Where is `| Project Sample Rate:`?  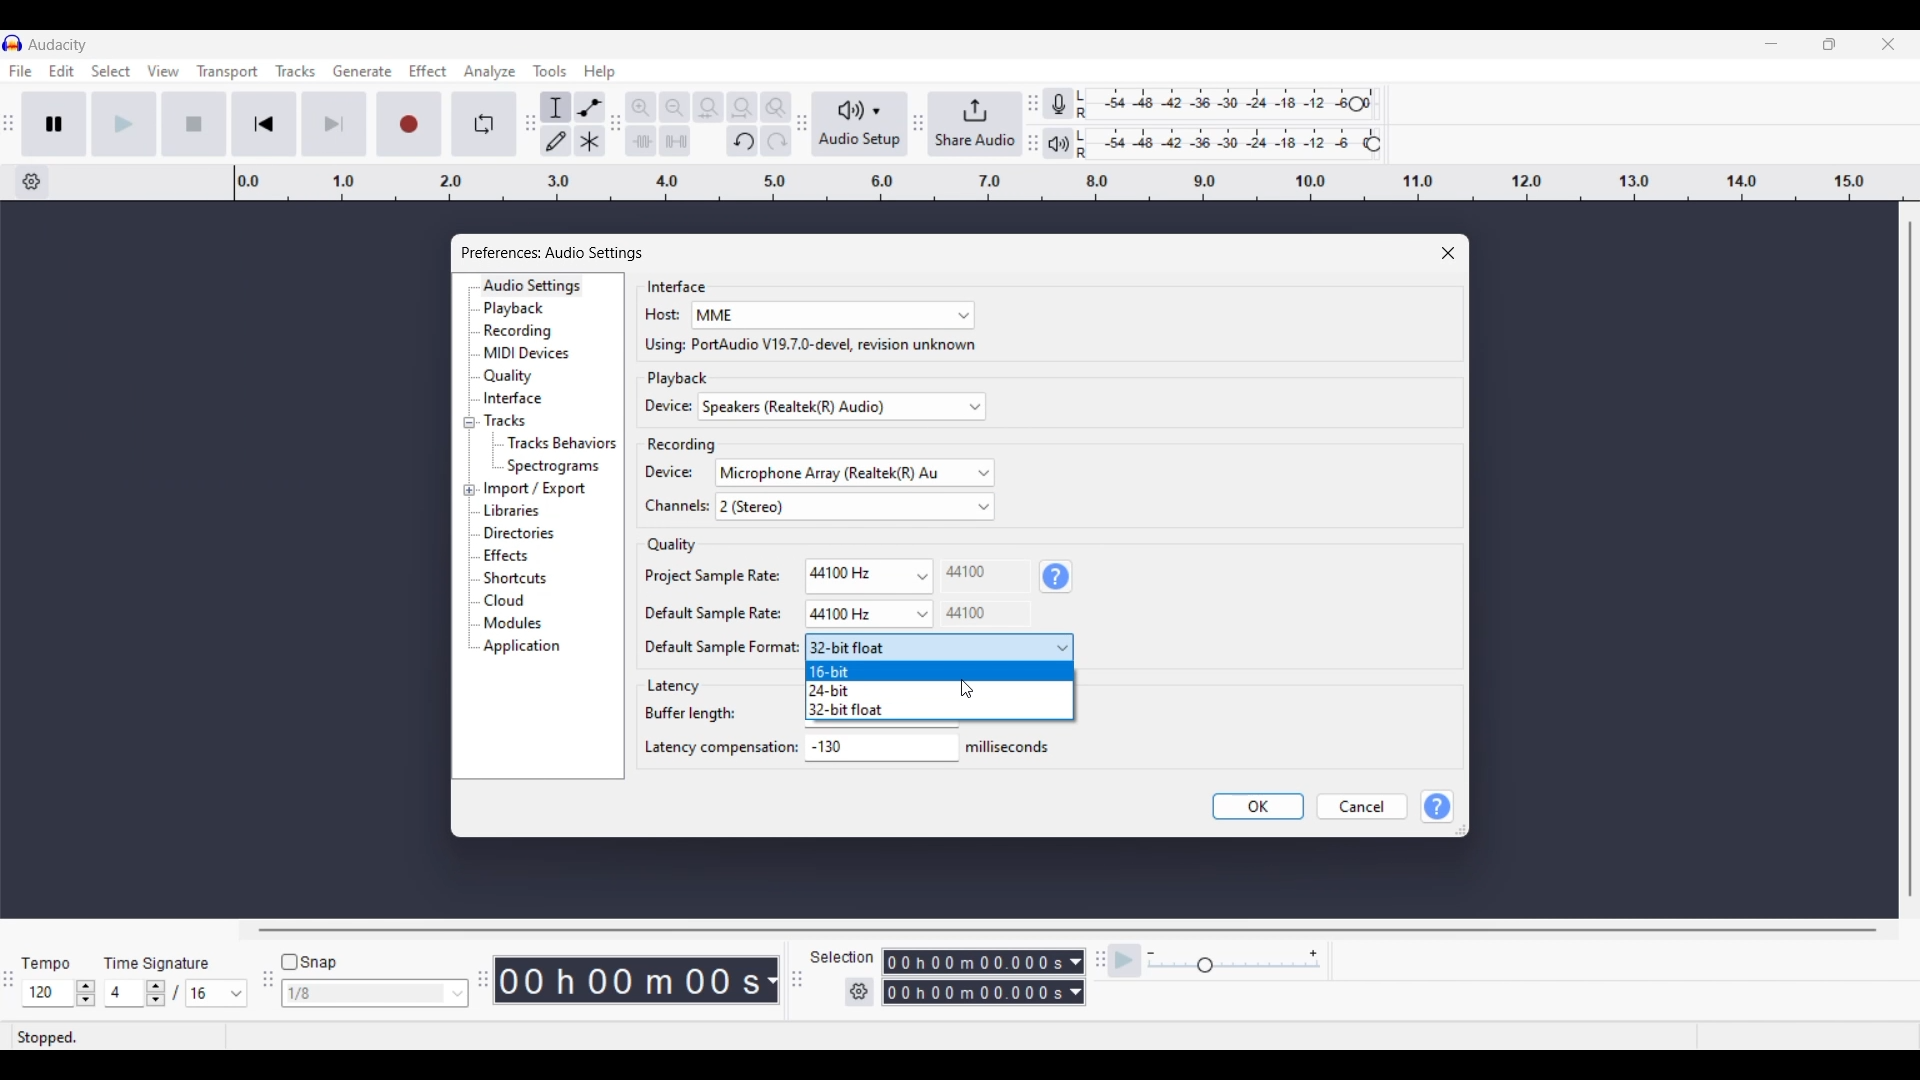 | Project Sample Rate: is located at coordinates (706, 575).